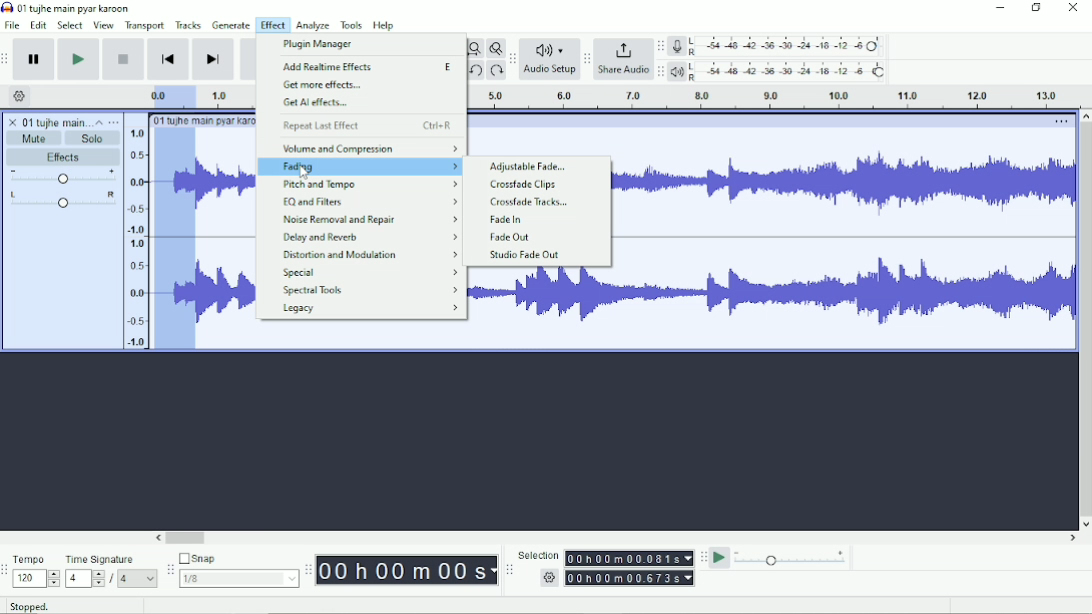 The width and height of the screenshot is (1092, 614). Describe the element at coordinates (368, 219) in the screenshot. I see `Noise Removal and Repair` at that location.